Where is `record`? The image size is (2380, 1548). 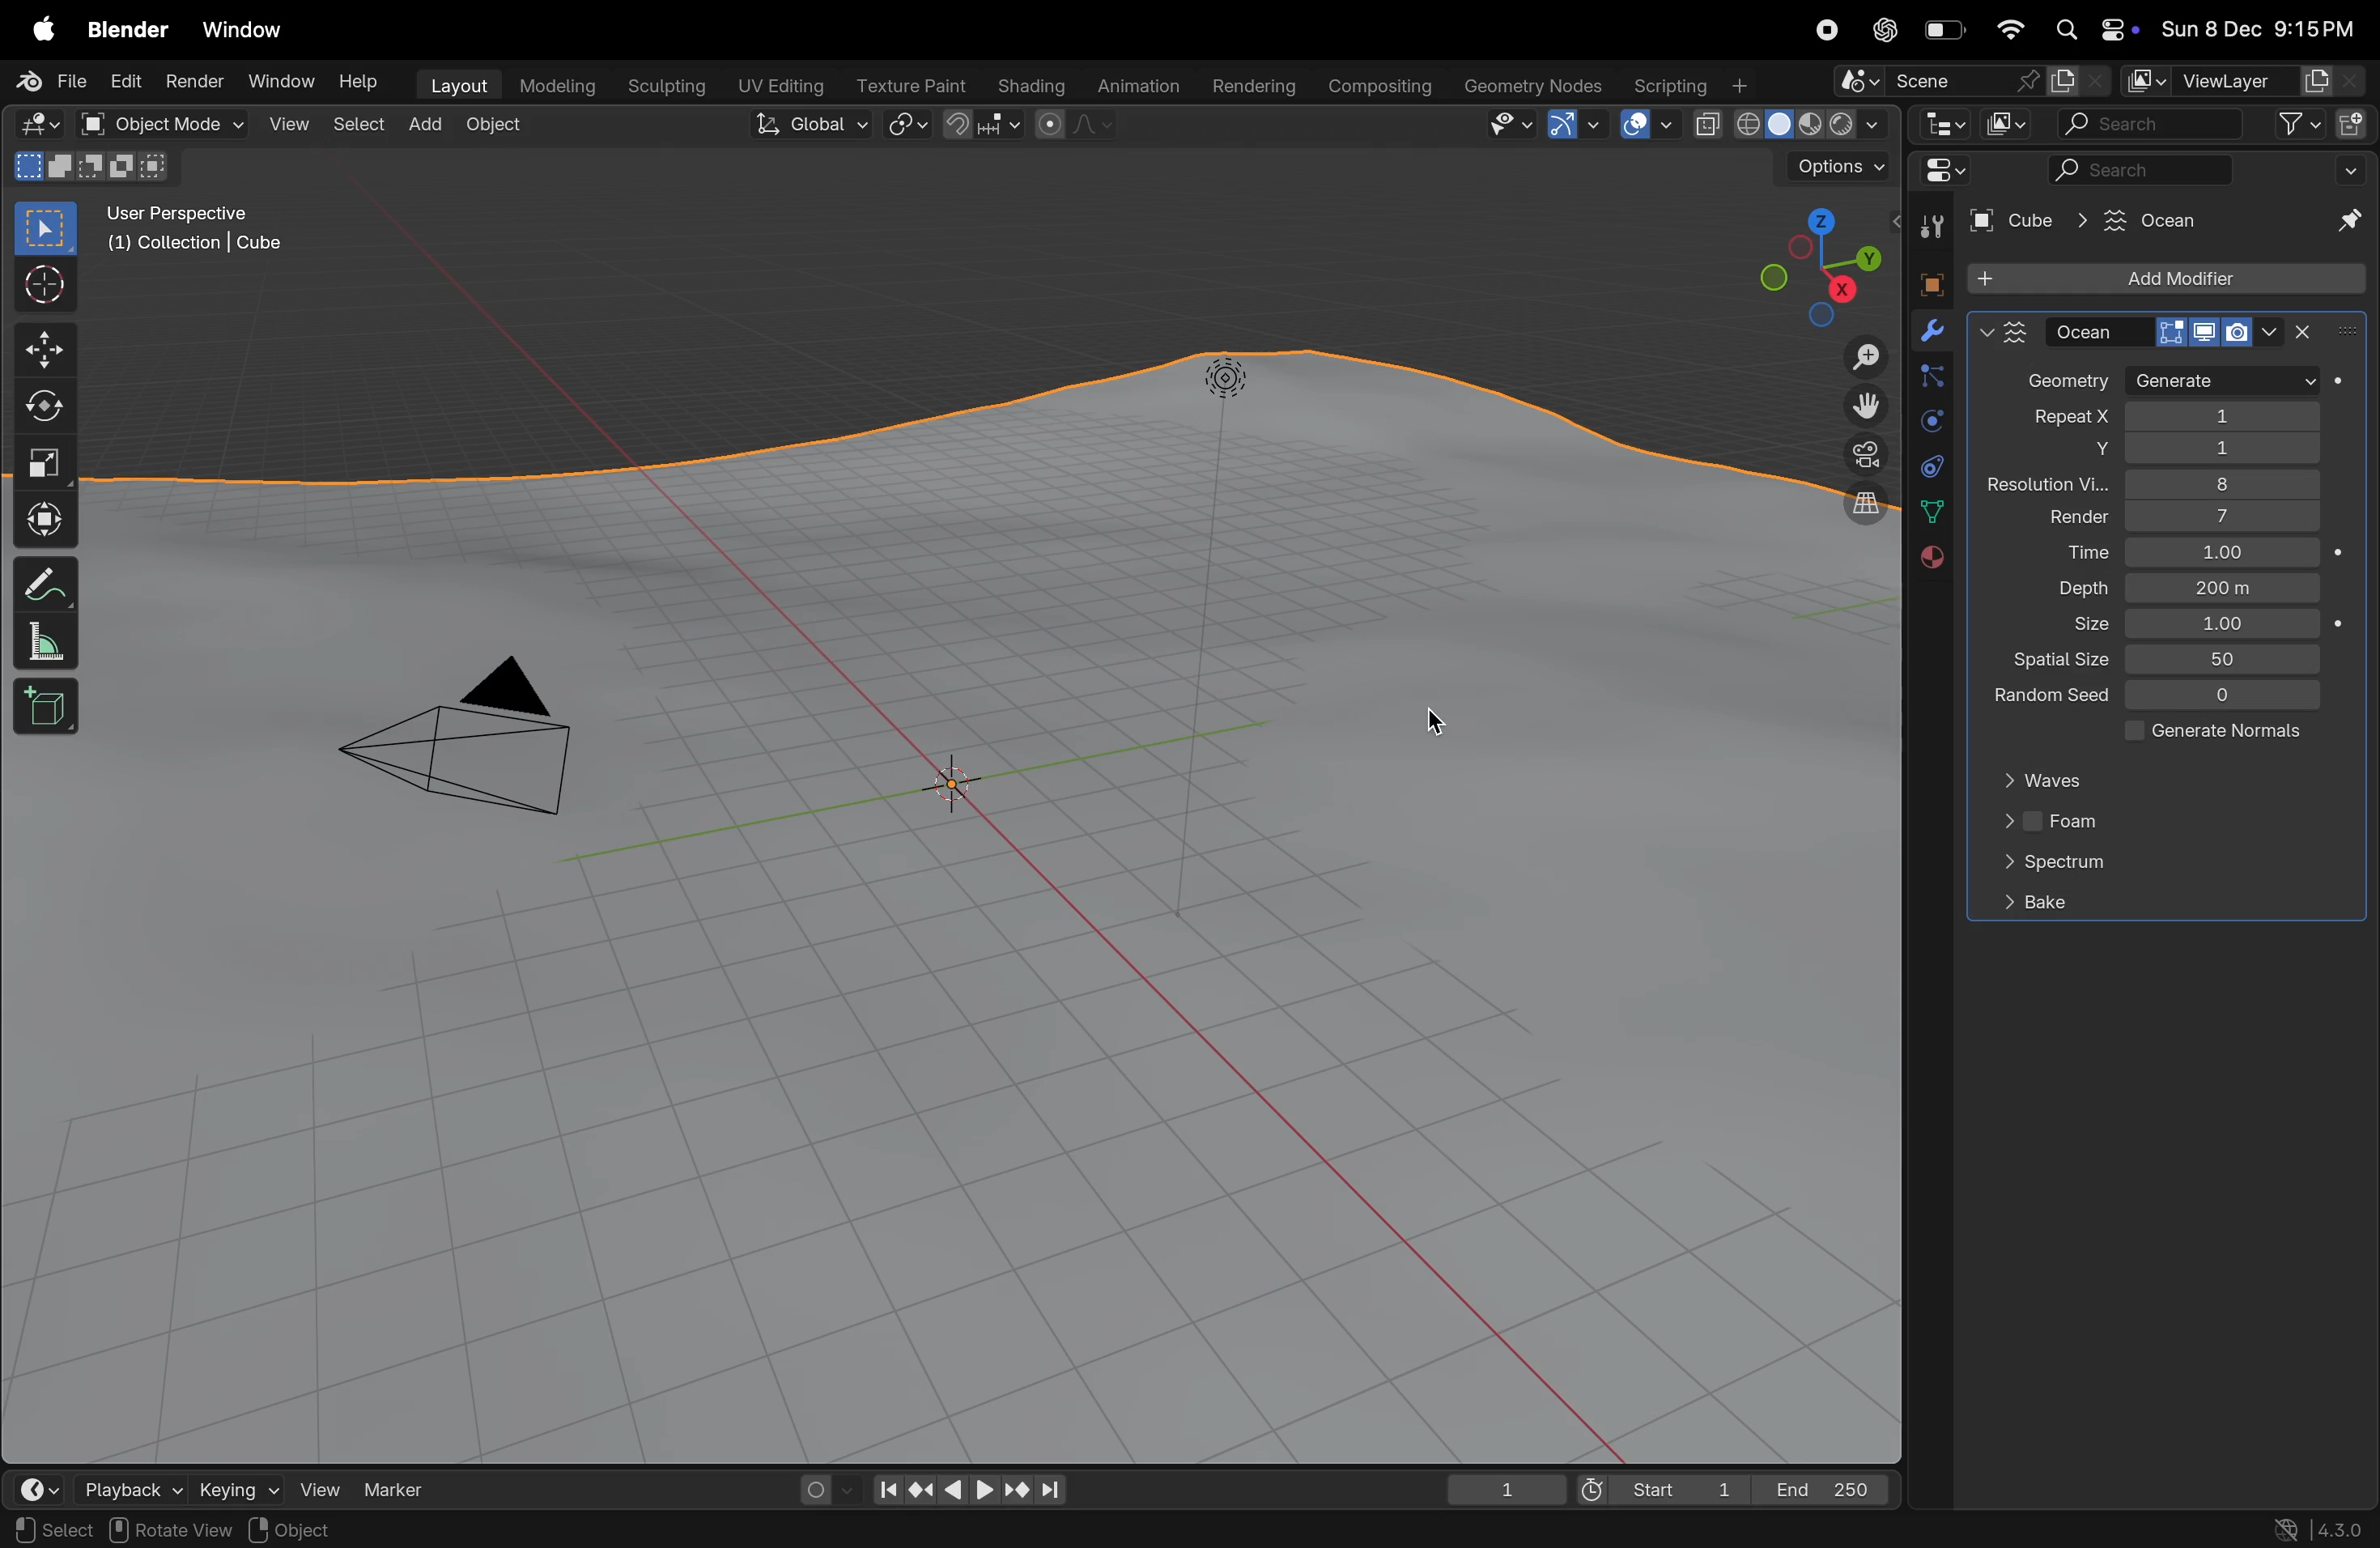
record is located at coordinates (1823, 30).